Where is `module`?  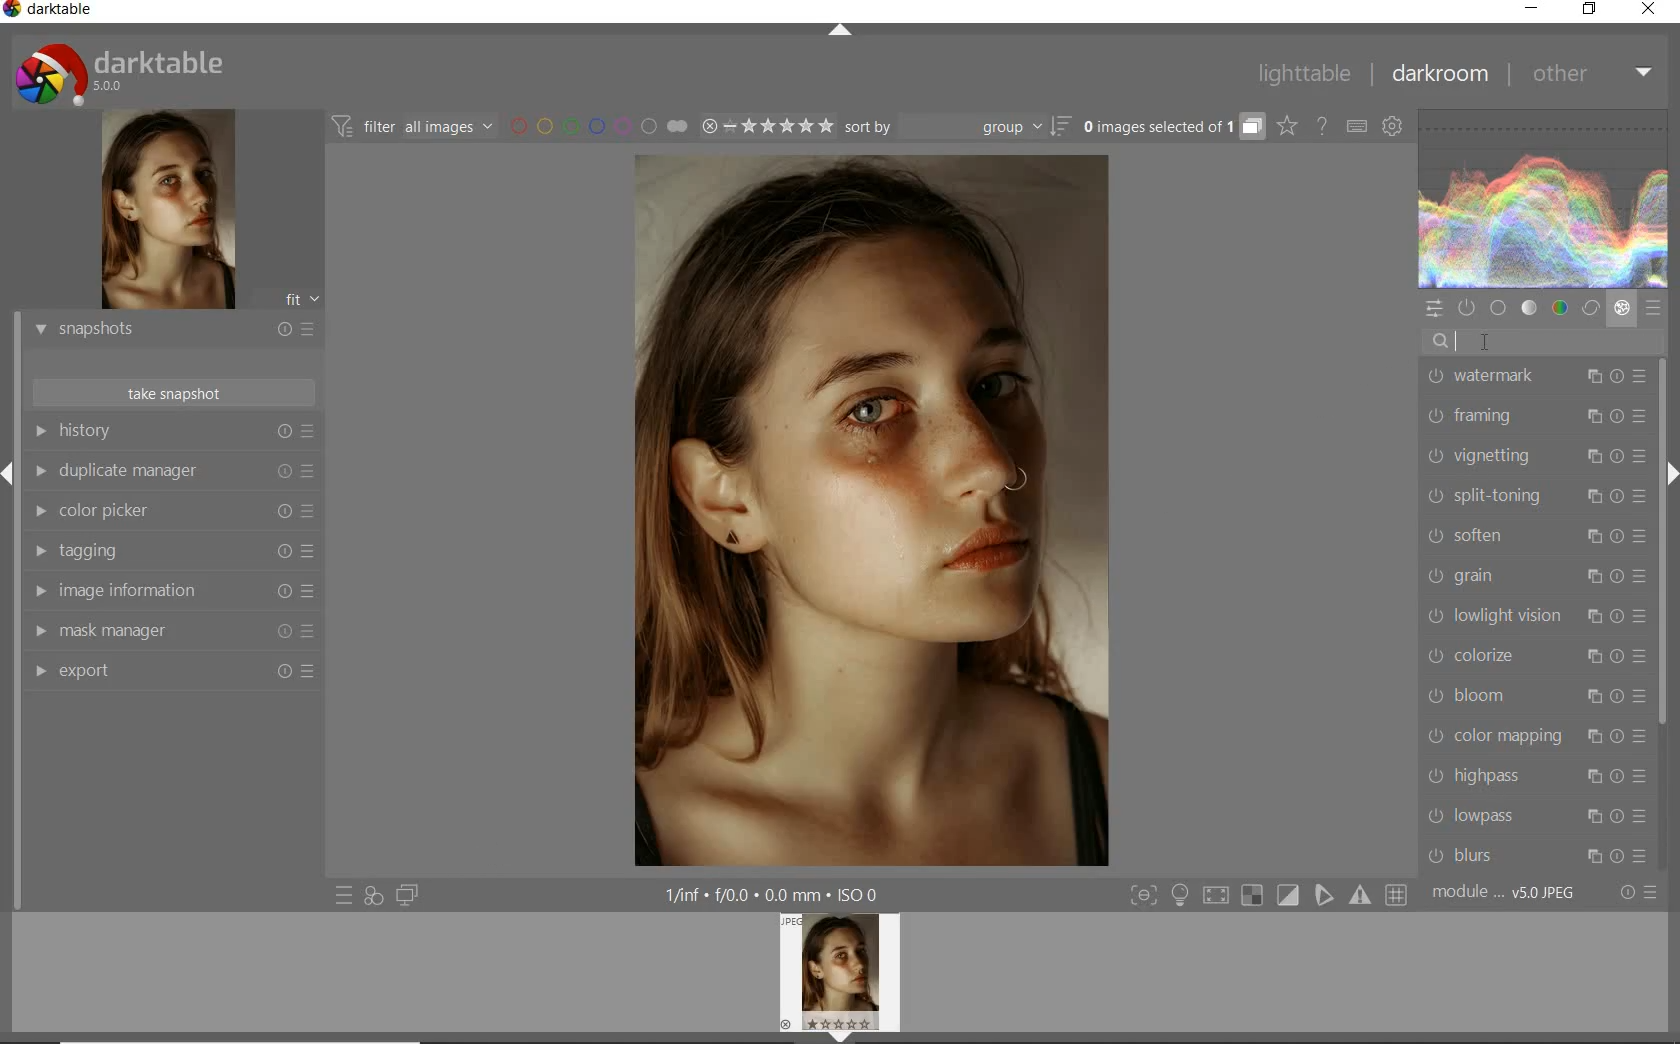
module is located at coordinates (1506, 893).